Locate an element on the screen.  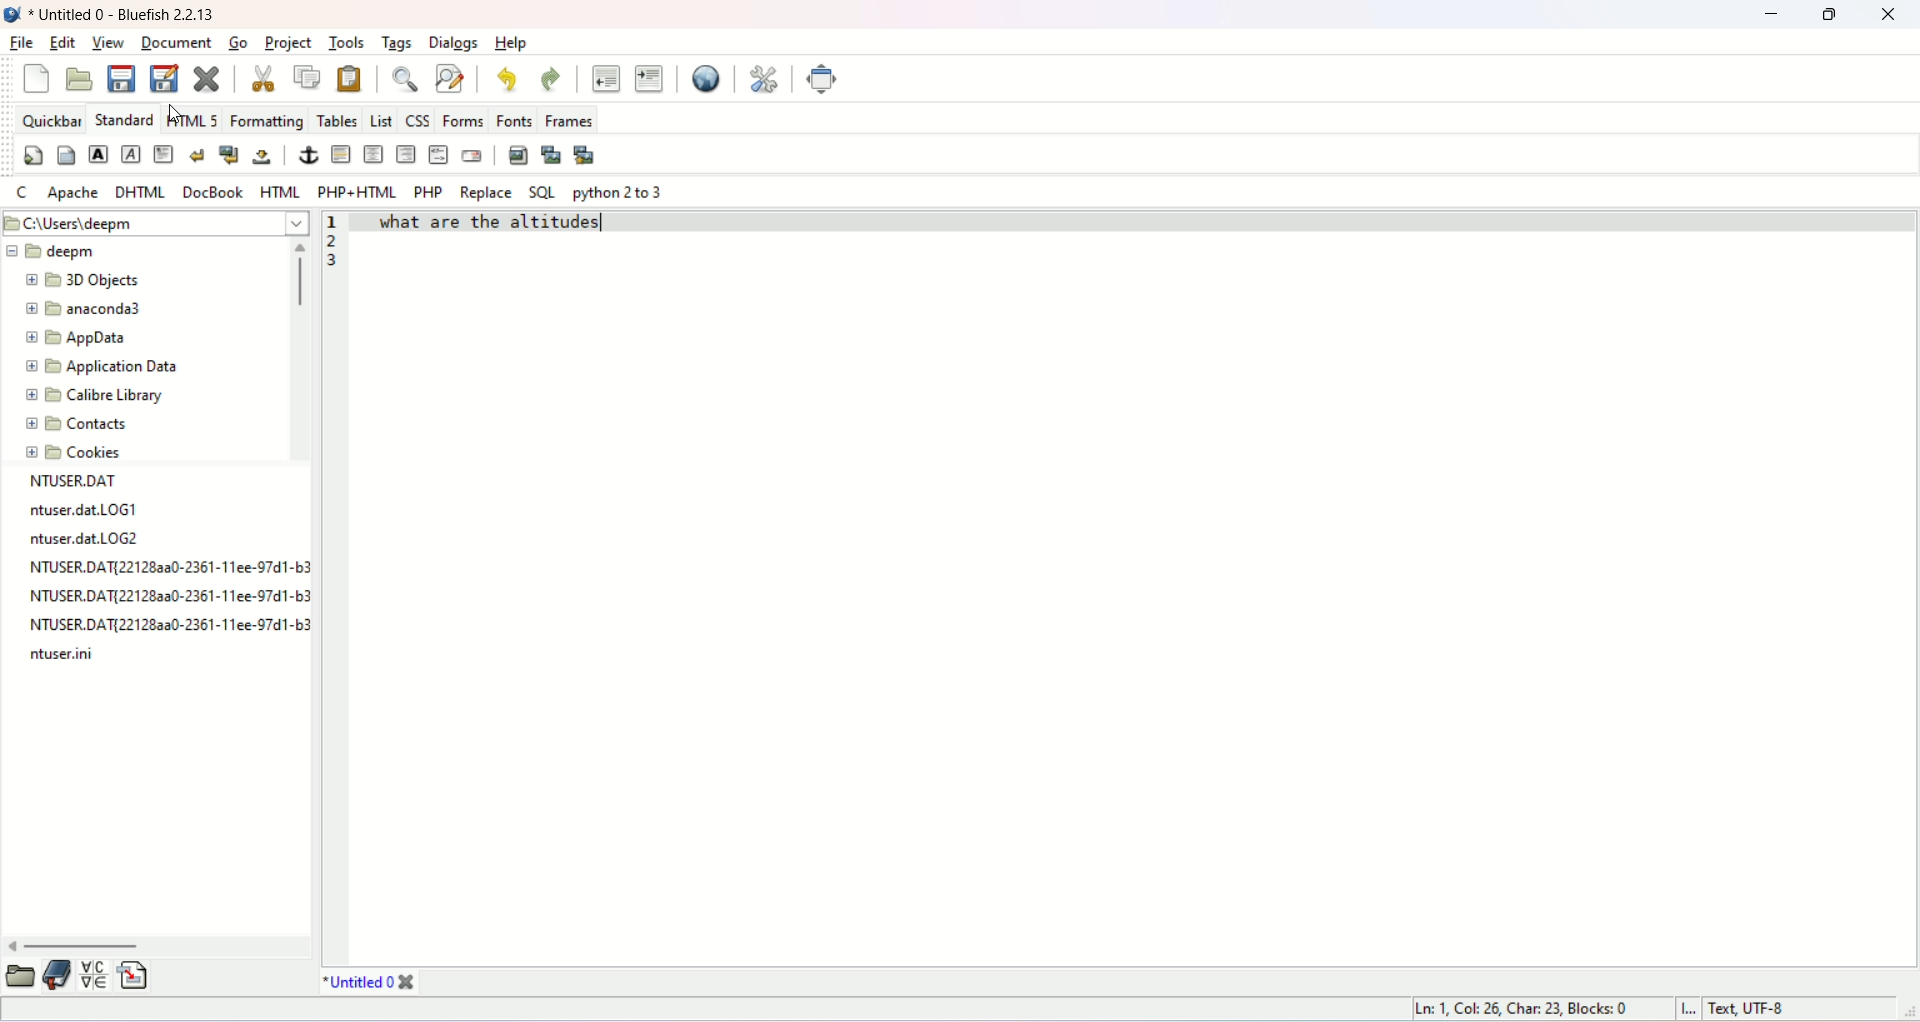
list is located at coordinates (380, 117).